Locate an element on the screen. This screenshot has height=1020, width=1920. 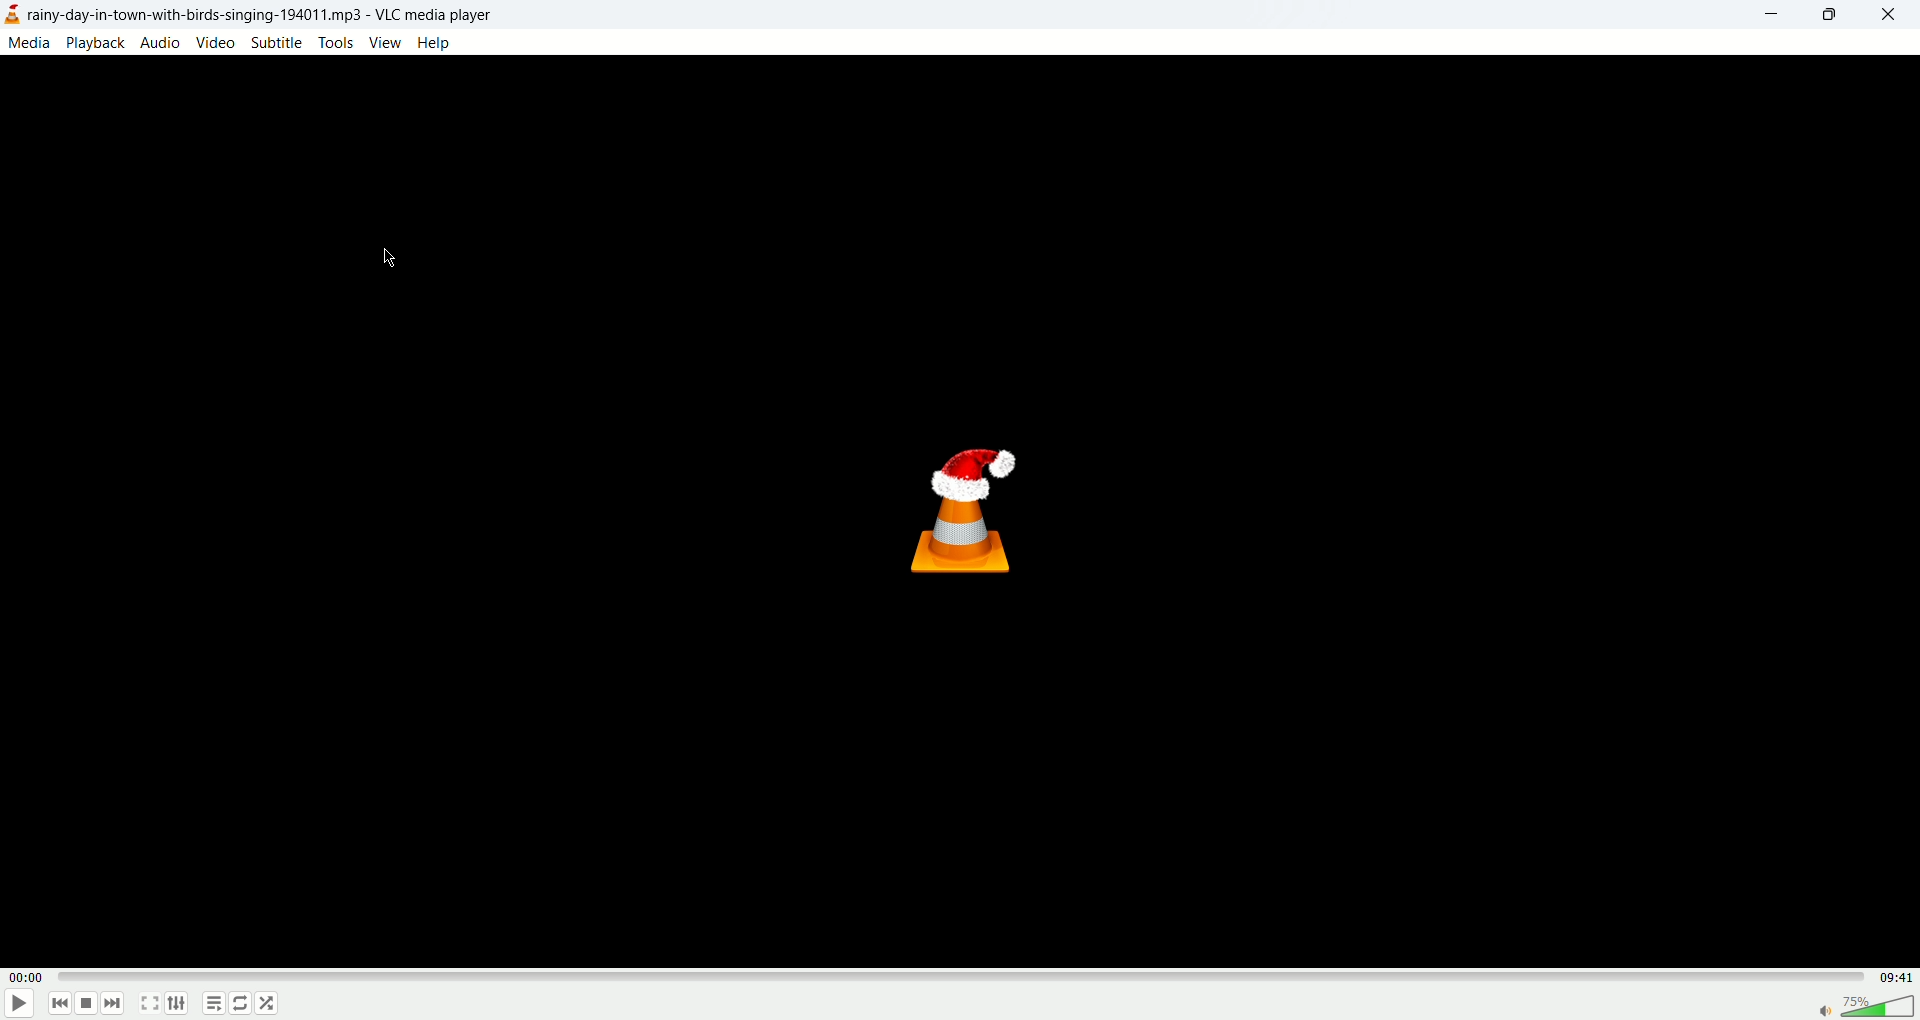
playlist is located at coordinates (214, 1006).